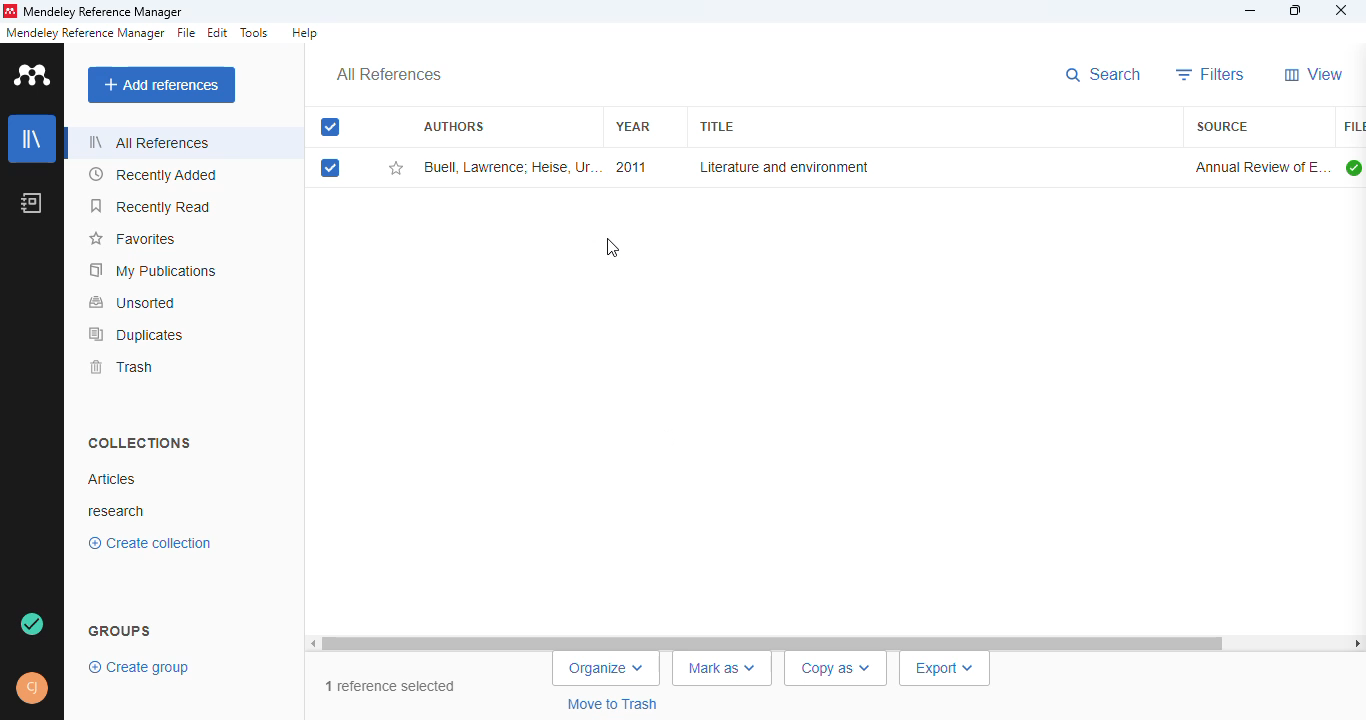 The width and height of the screenshot is (1366, 720). What do you see at coordinates (396, 168) in the screenshot?
I see `add this reference to favorites` at bounding box center [396, 168].